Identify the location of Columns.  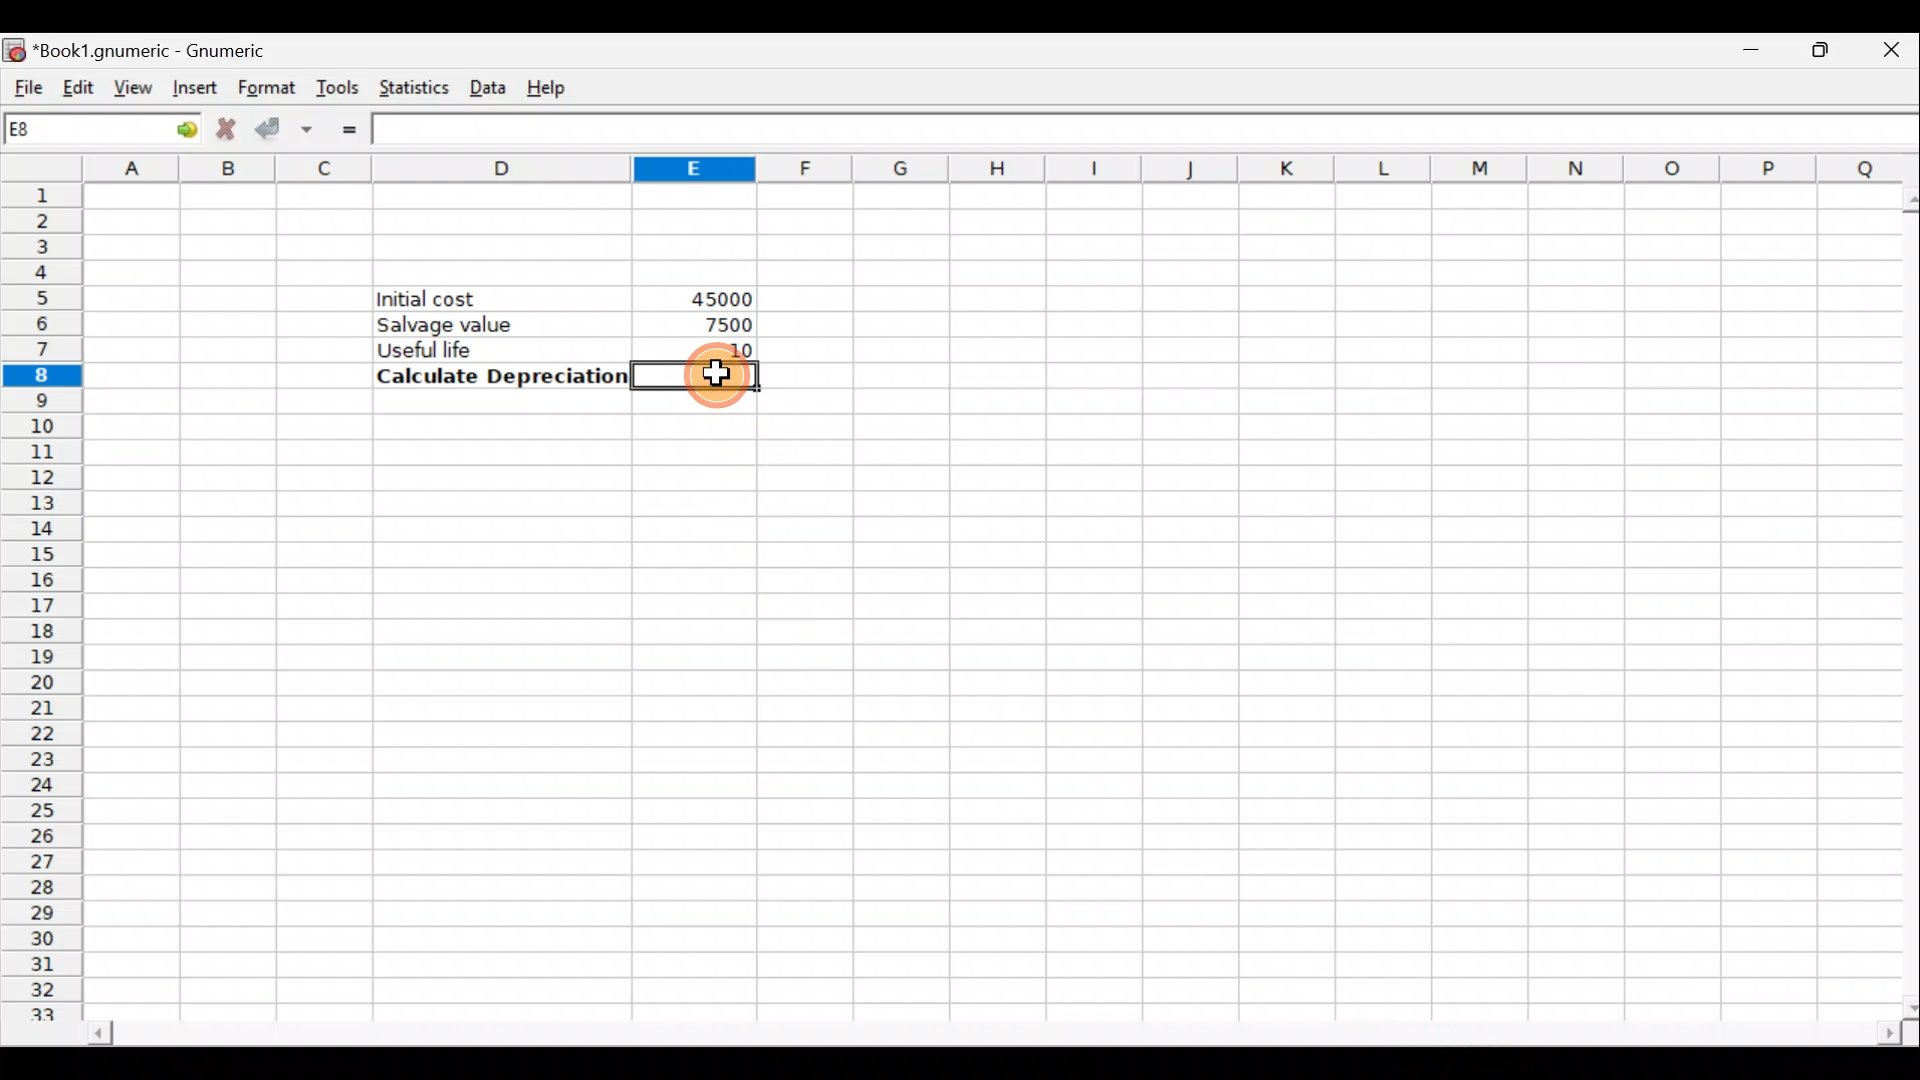
(992, 167).